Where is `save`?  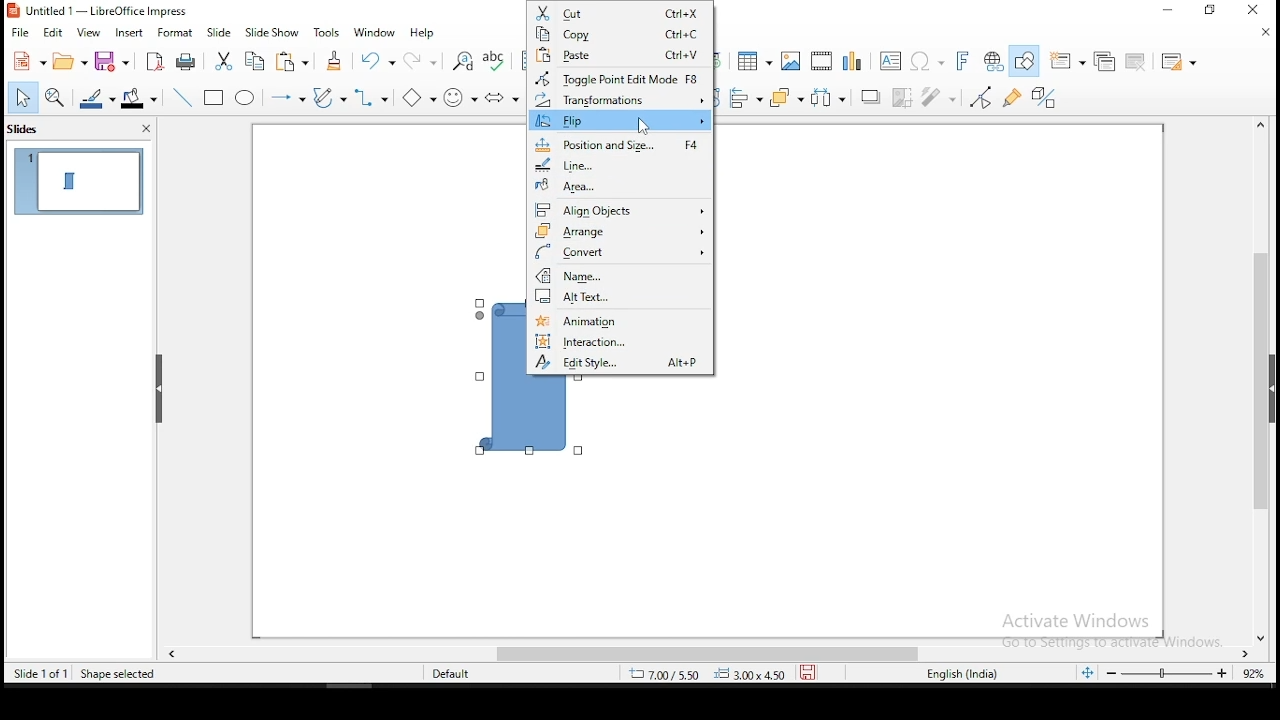
save is located at coordinates (808, 673).